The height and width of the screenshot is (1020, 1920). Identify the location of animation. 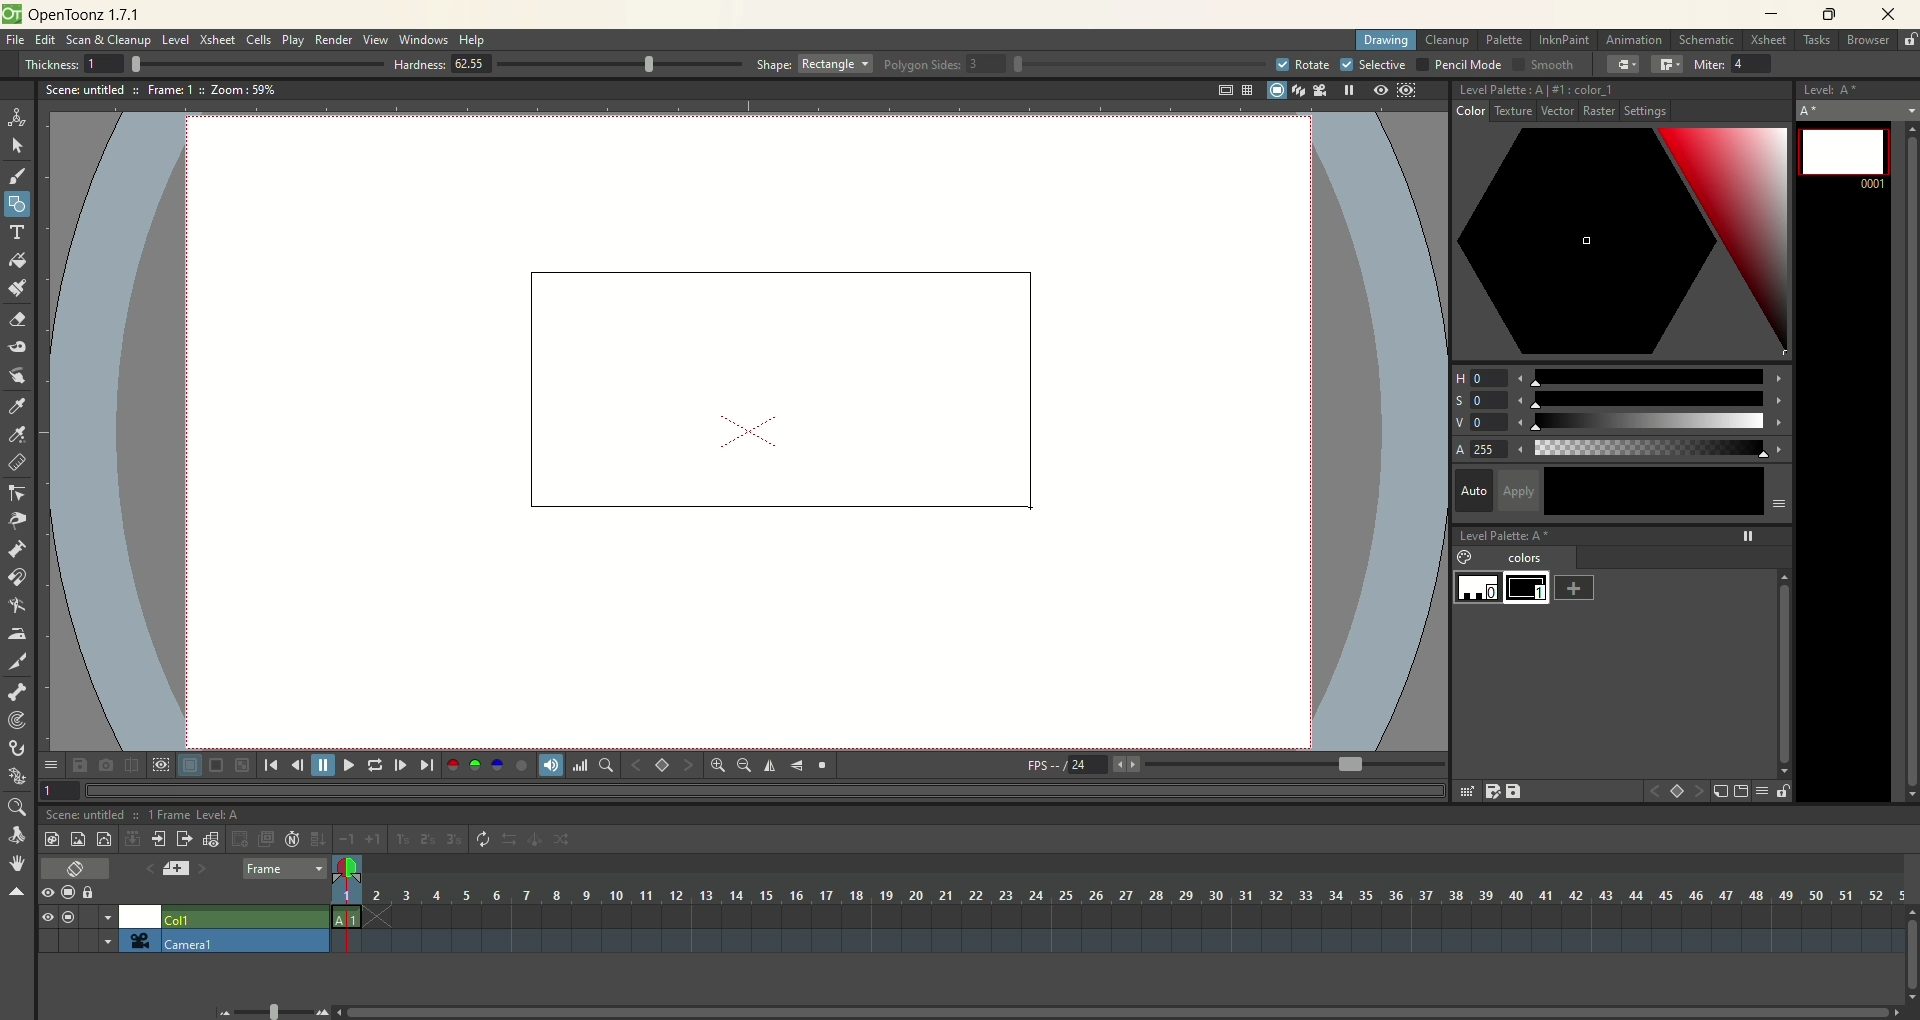
(1638, 41).